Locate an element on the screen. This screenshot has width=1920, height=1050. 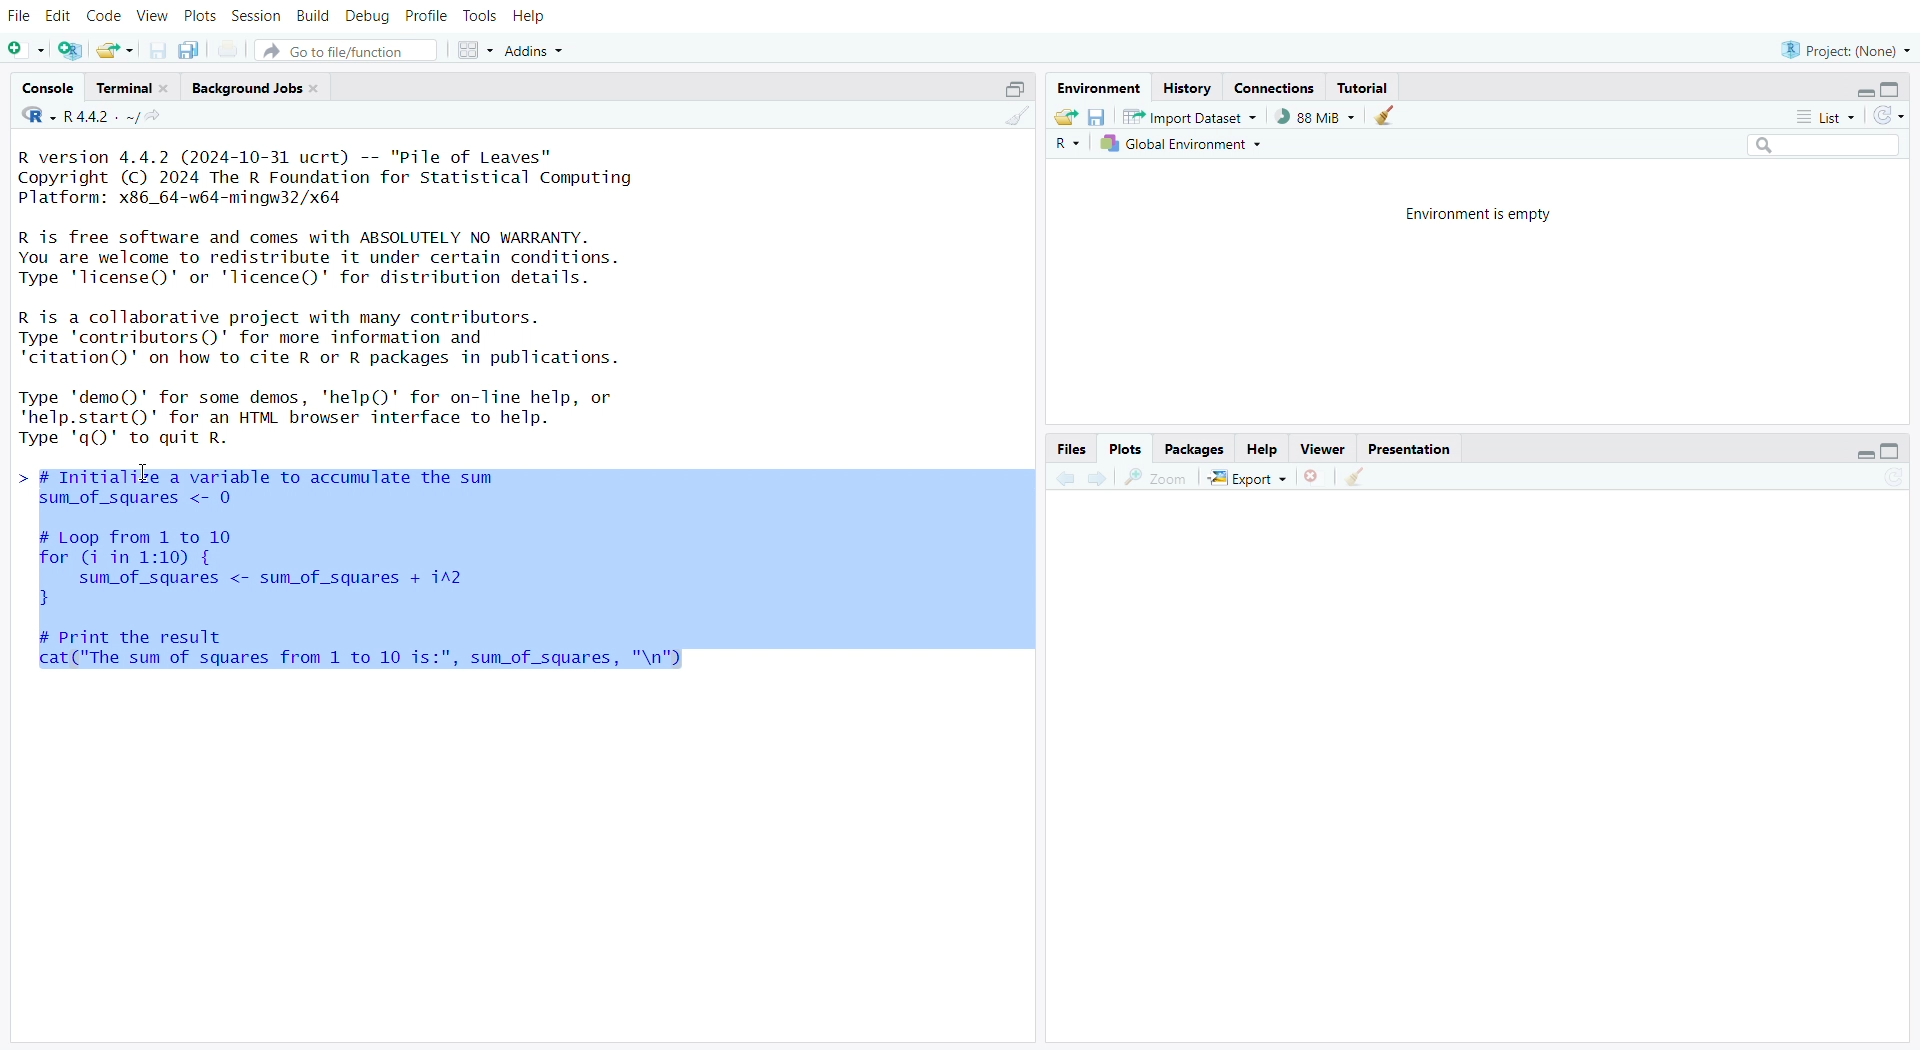
console is located at coordinates (47, 86).